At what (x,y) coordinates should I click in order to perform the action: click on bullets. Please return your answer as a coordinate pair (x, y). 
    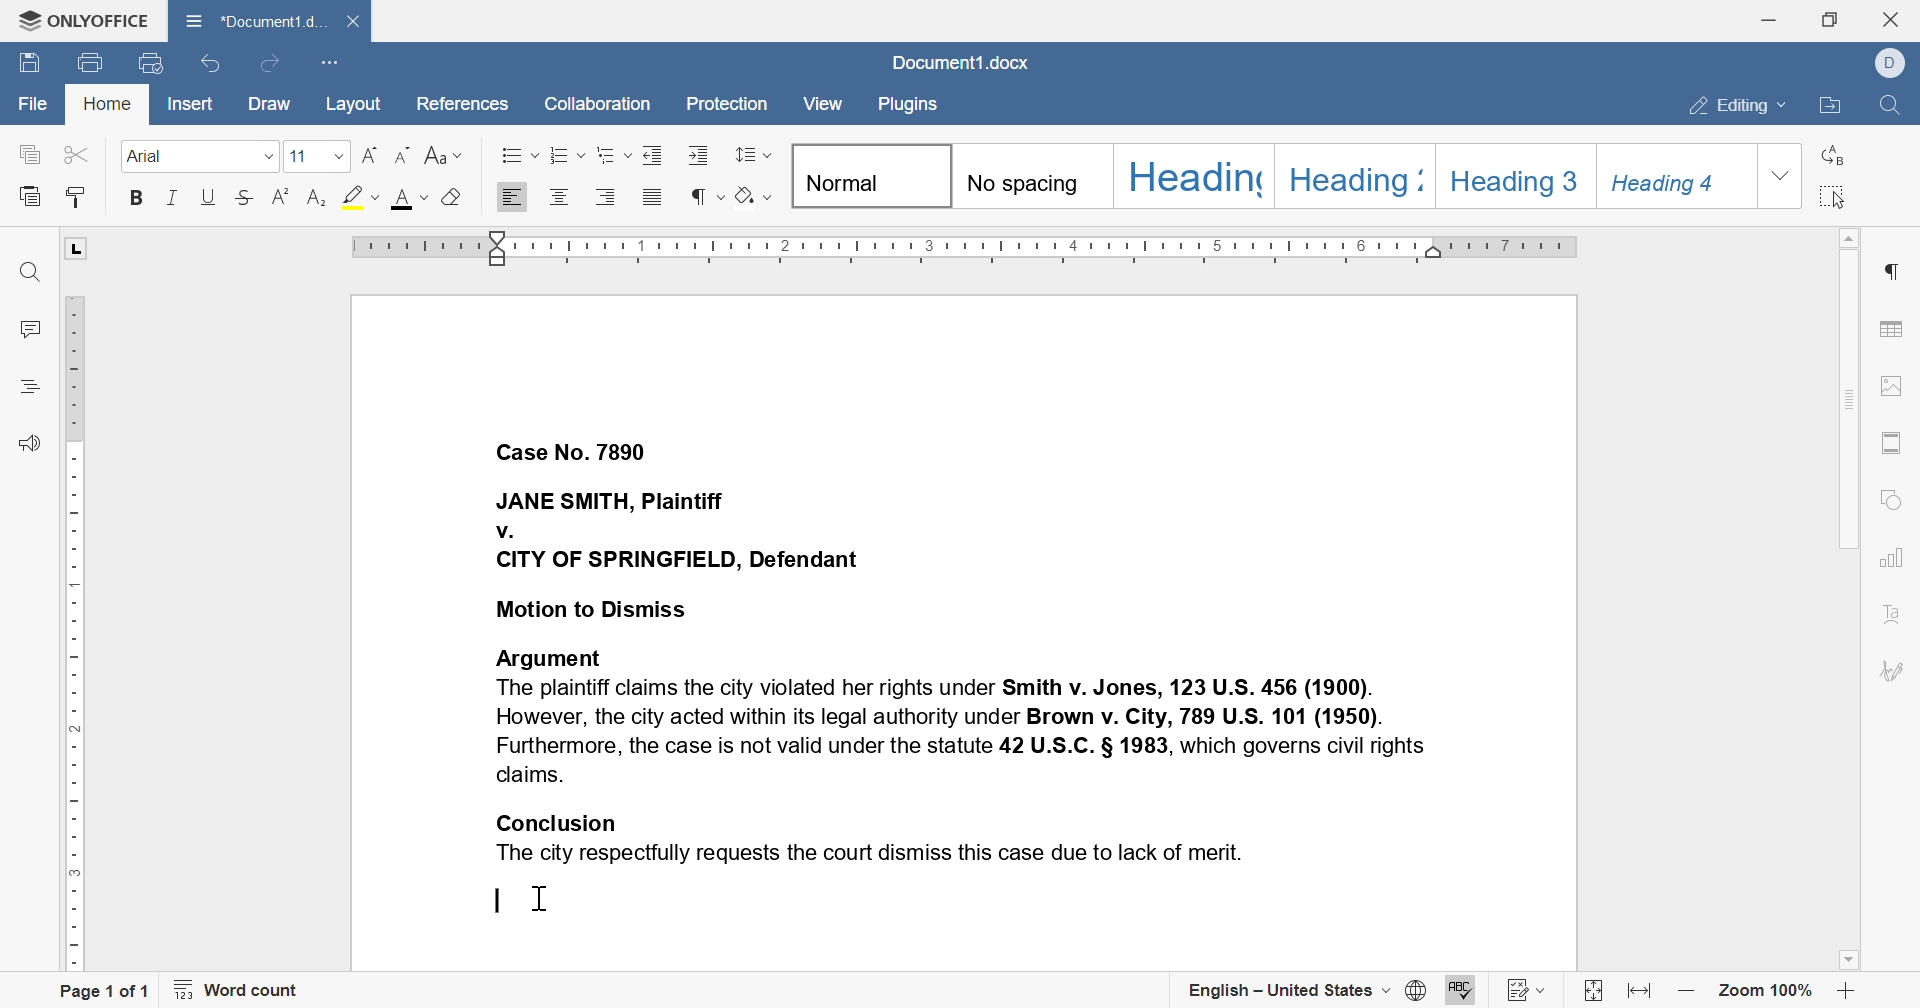
    Looking at the image, I should click on (514, 154).